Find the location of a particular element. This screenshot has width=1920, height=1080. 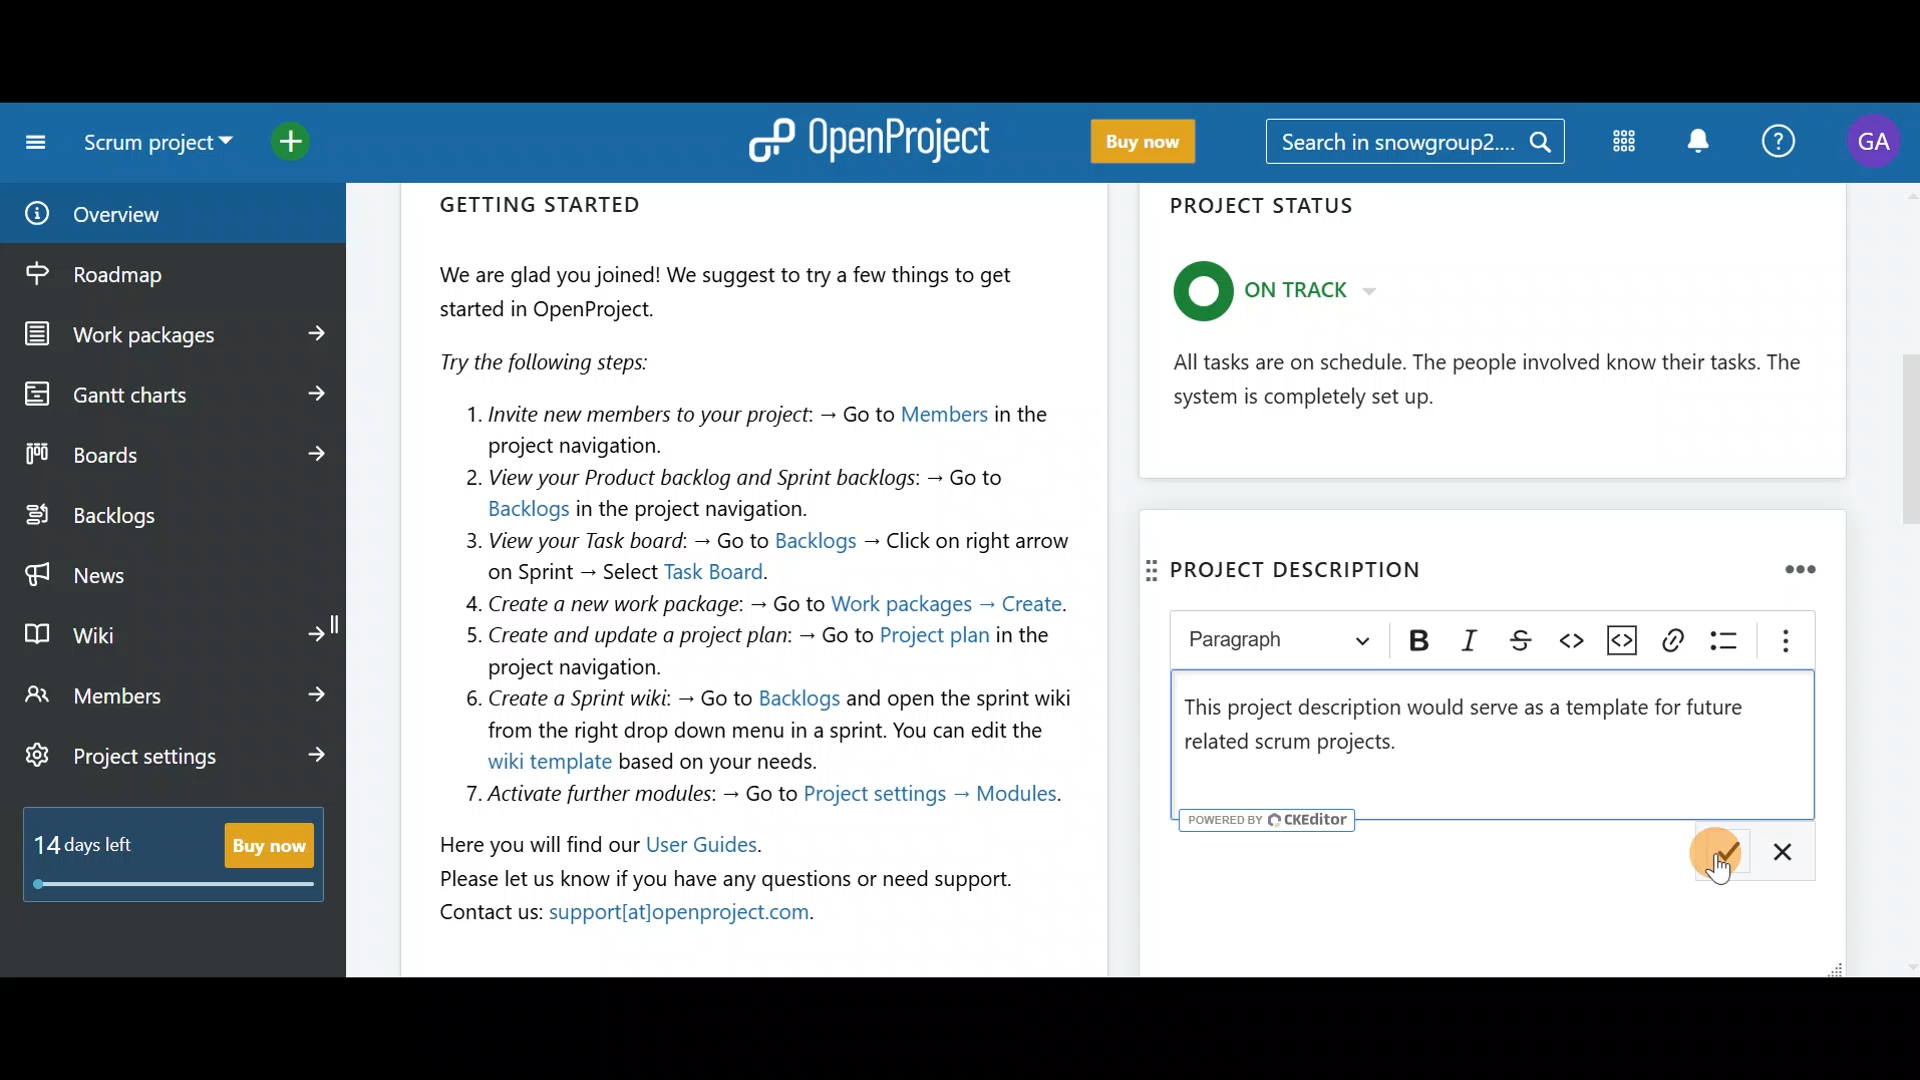

Buy now is located at coordinates (1145, 143).